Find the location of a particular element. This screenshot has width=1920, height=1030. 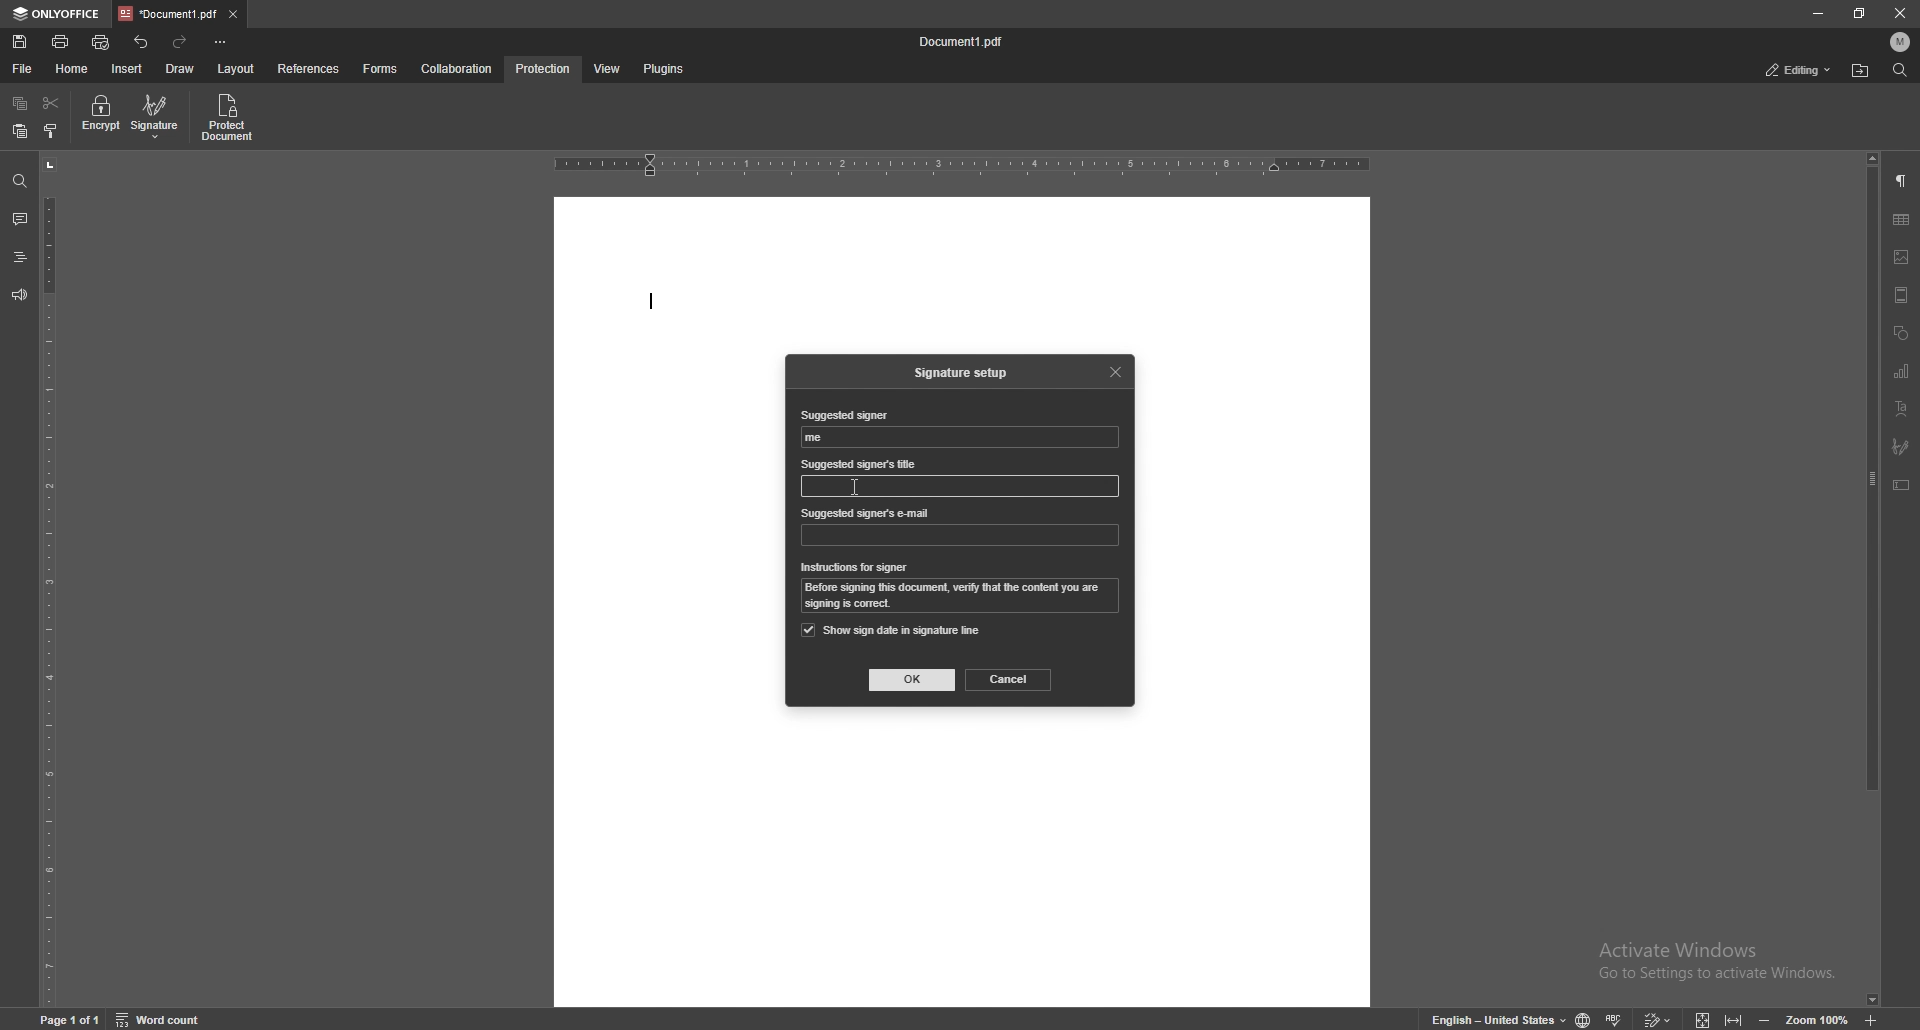

scroll bar is located at coordinates (1873, 580).